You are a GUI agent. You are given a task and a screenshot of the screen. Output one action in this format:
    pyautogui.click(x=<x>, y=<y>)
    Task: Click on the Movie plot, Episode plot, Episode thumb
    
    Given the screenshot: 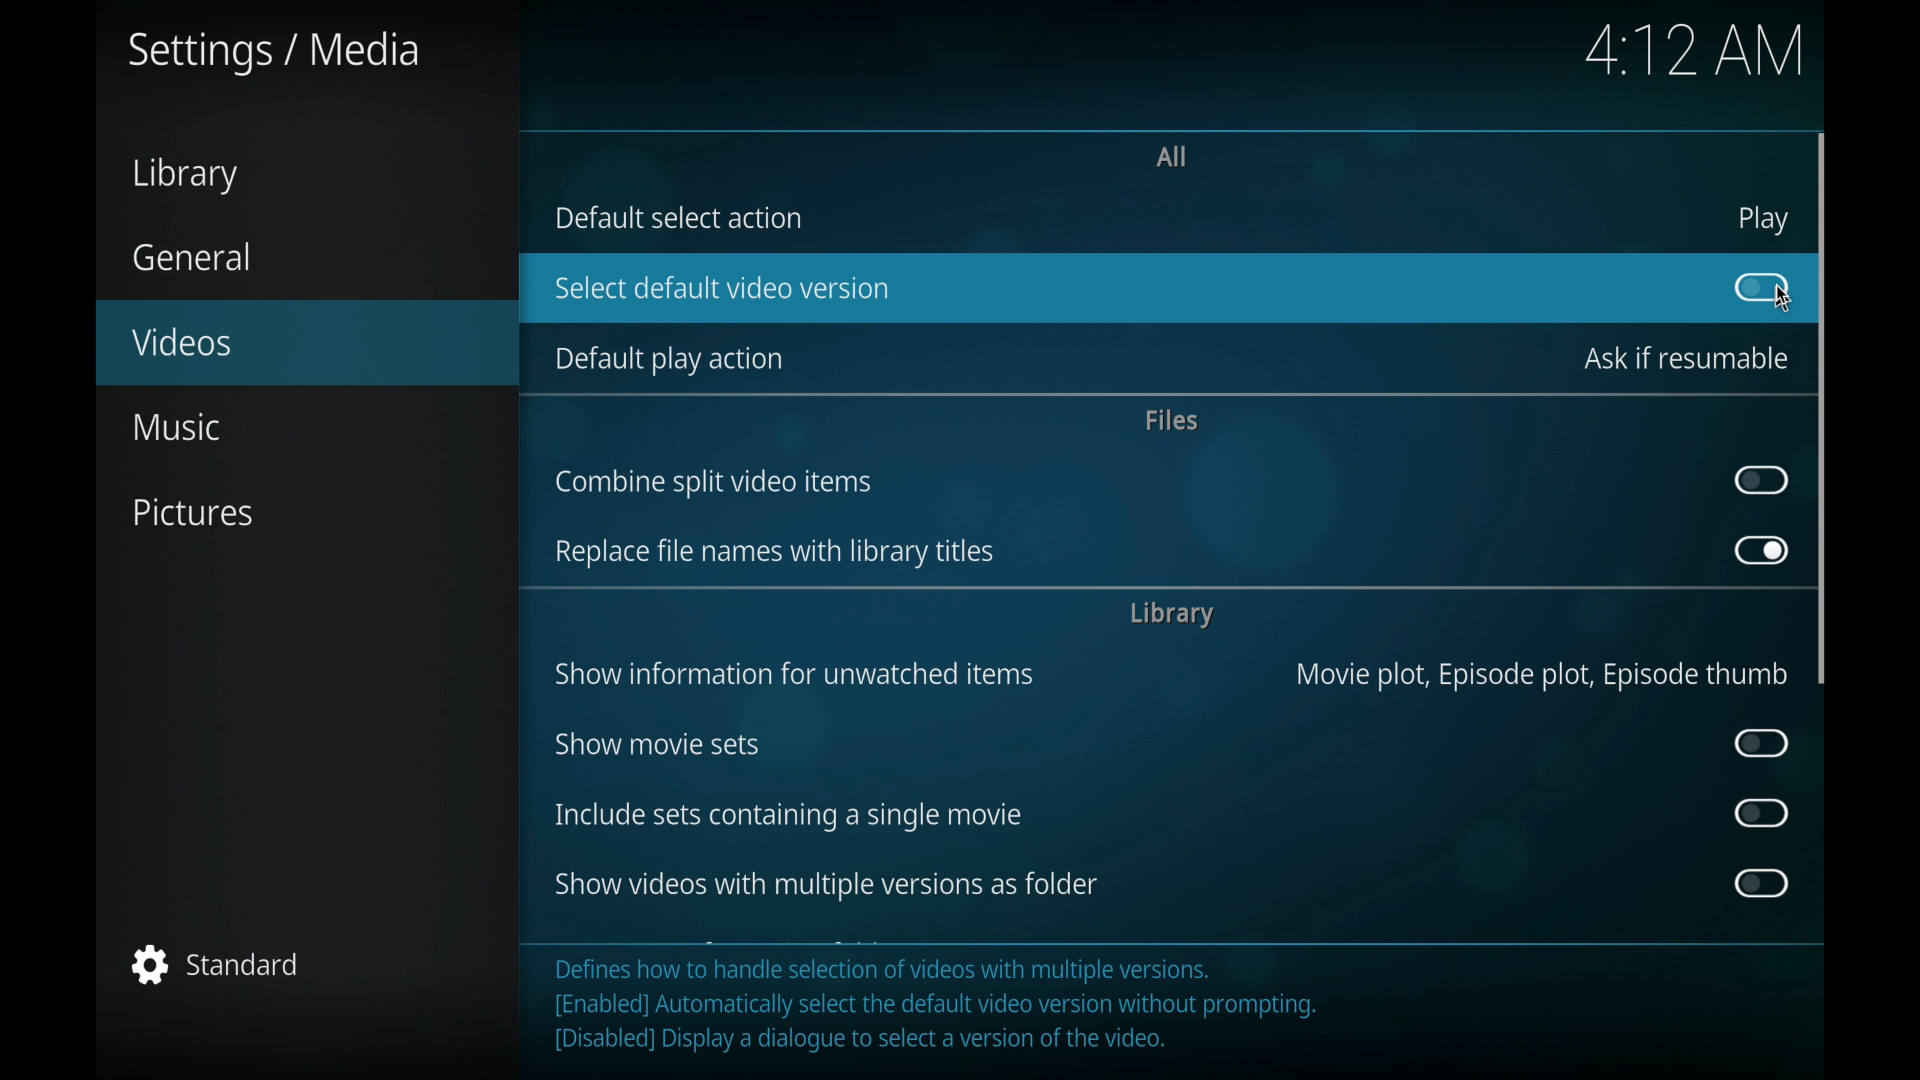 What is the action you would take?
    pyautogui.click(x=1541, y=673)
    